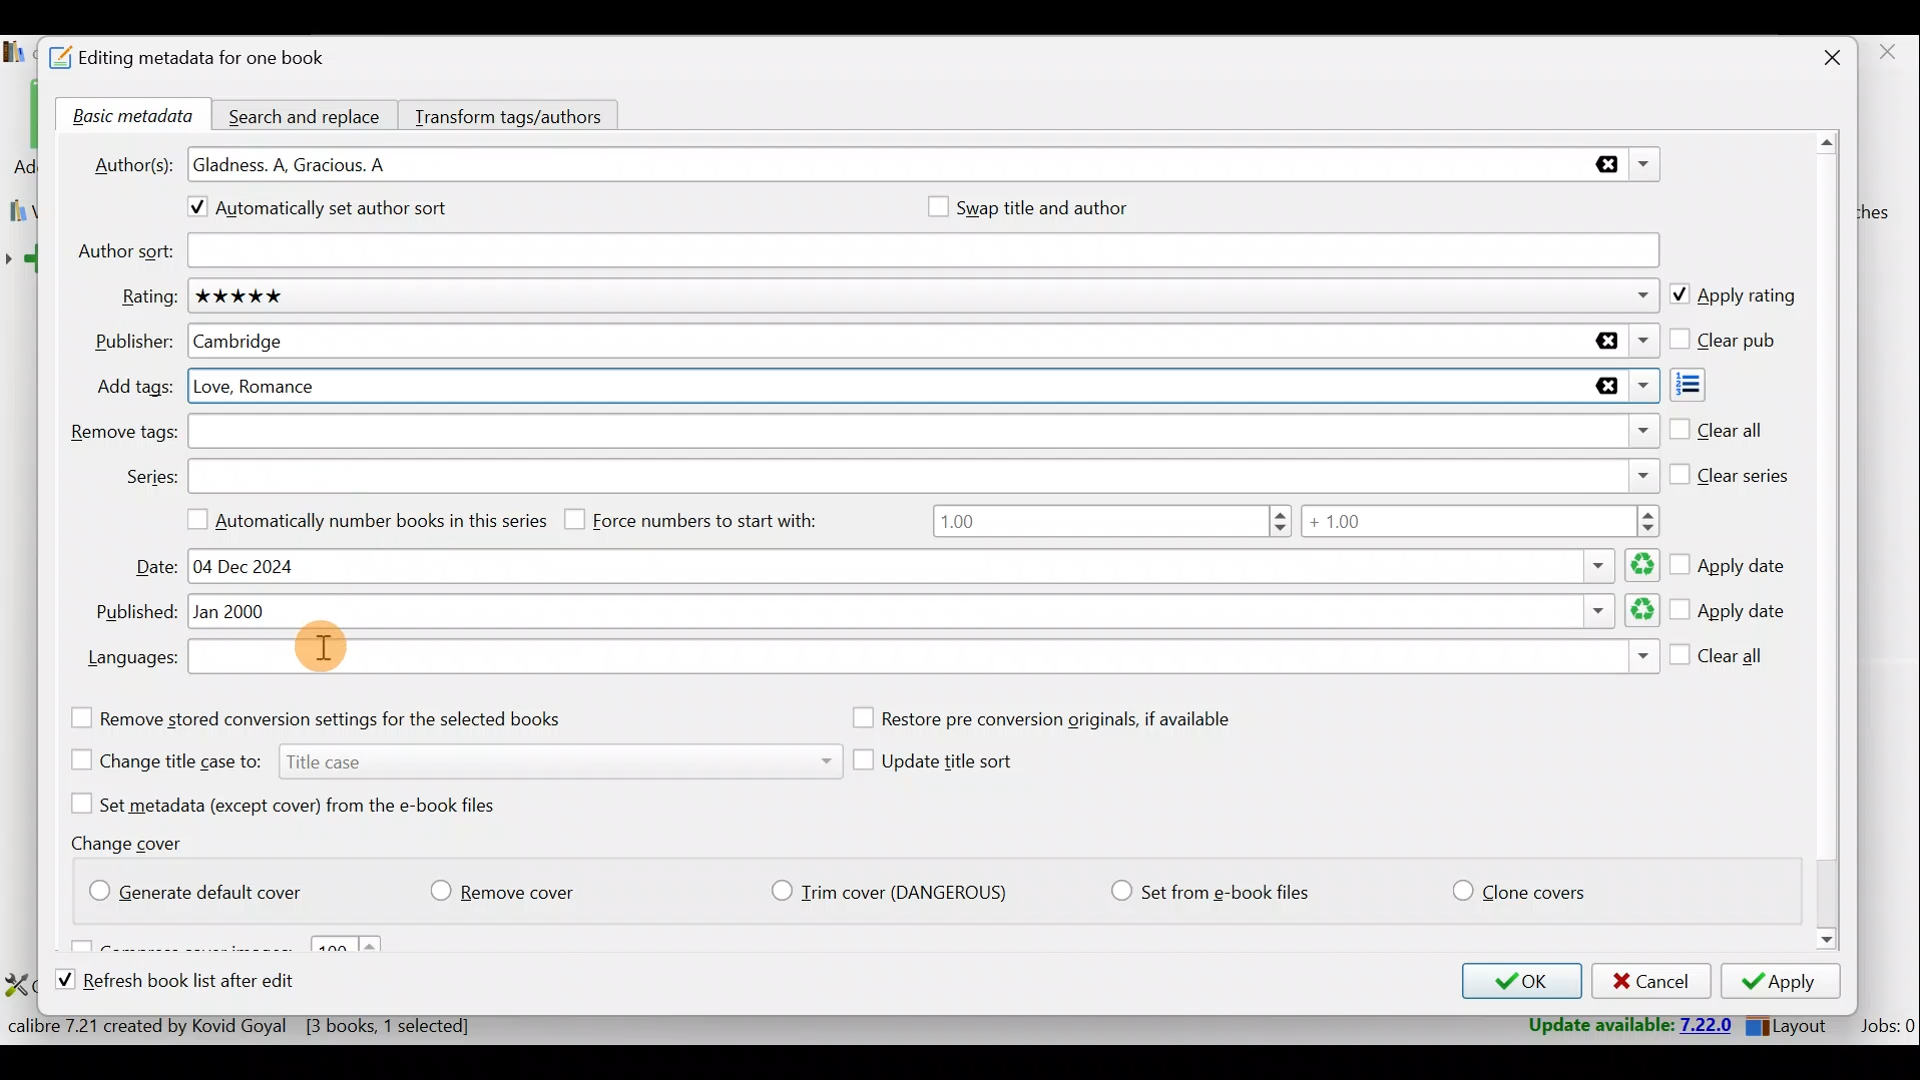 This screenshot has width=1920, height=1080. I want to click on Force numbers to start with, so click(706, 519).